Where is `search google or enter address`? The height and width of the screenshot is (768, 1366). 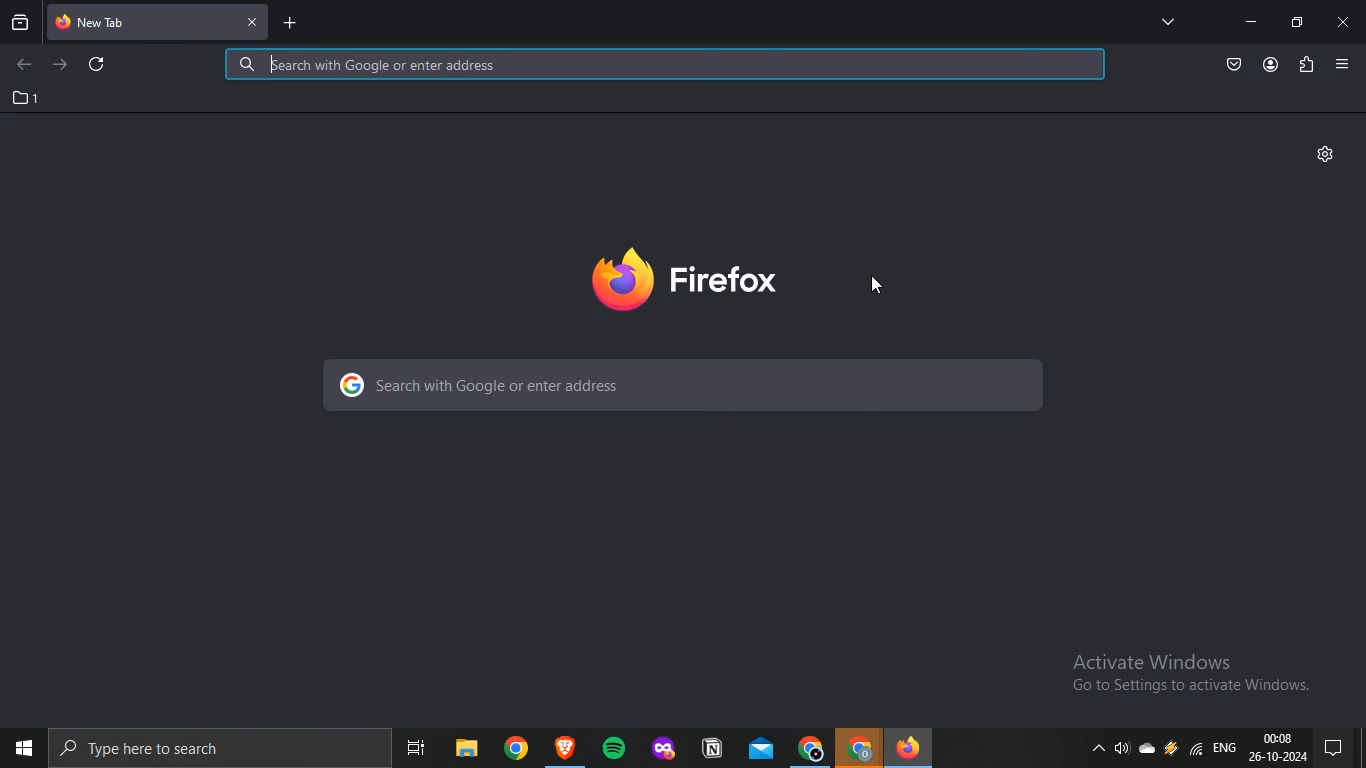 search google or enter address is located at coordinates (665, 66).